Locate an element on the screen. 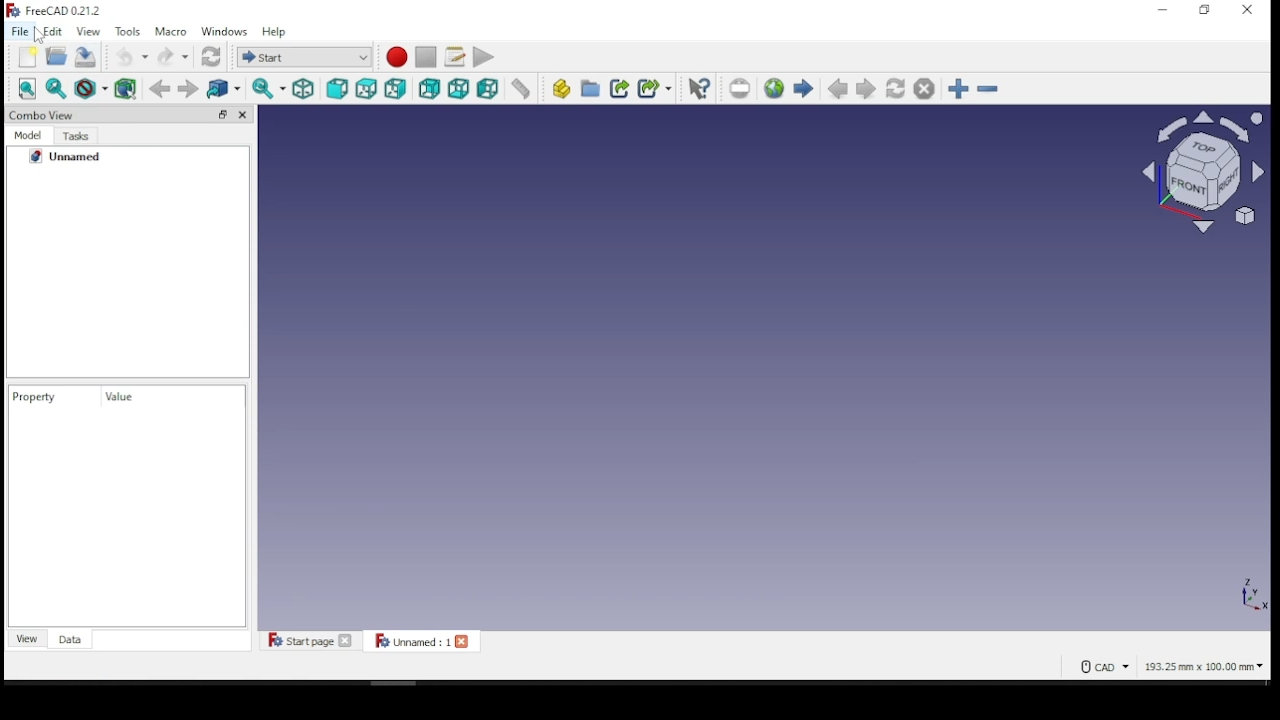 This screenshot has height=720, width=1280. top is located at coordinates (366, 87).